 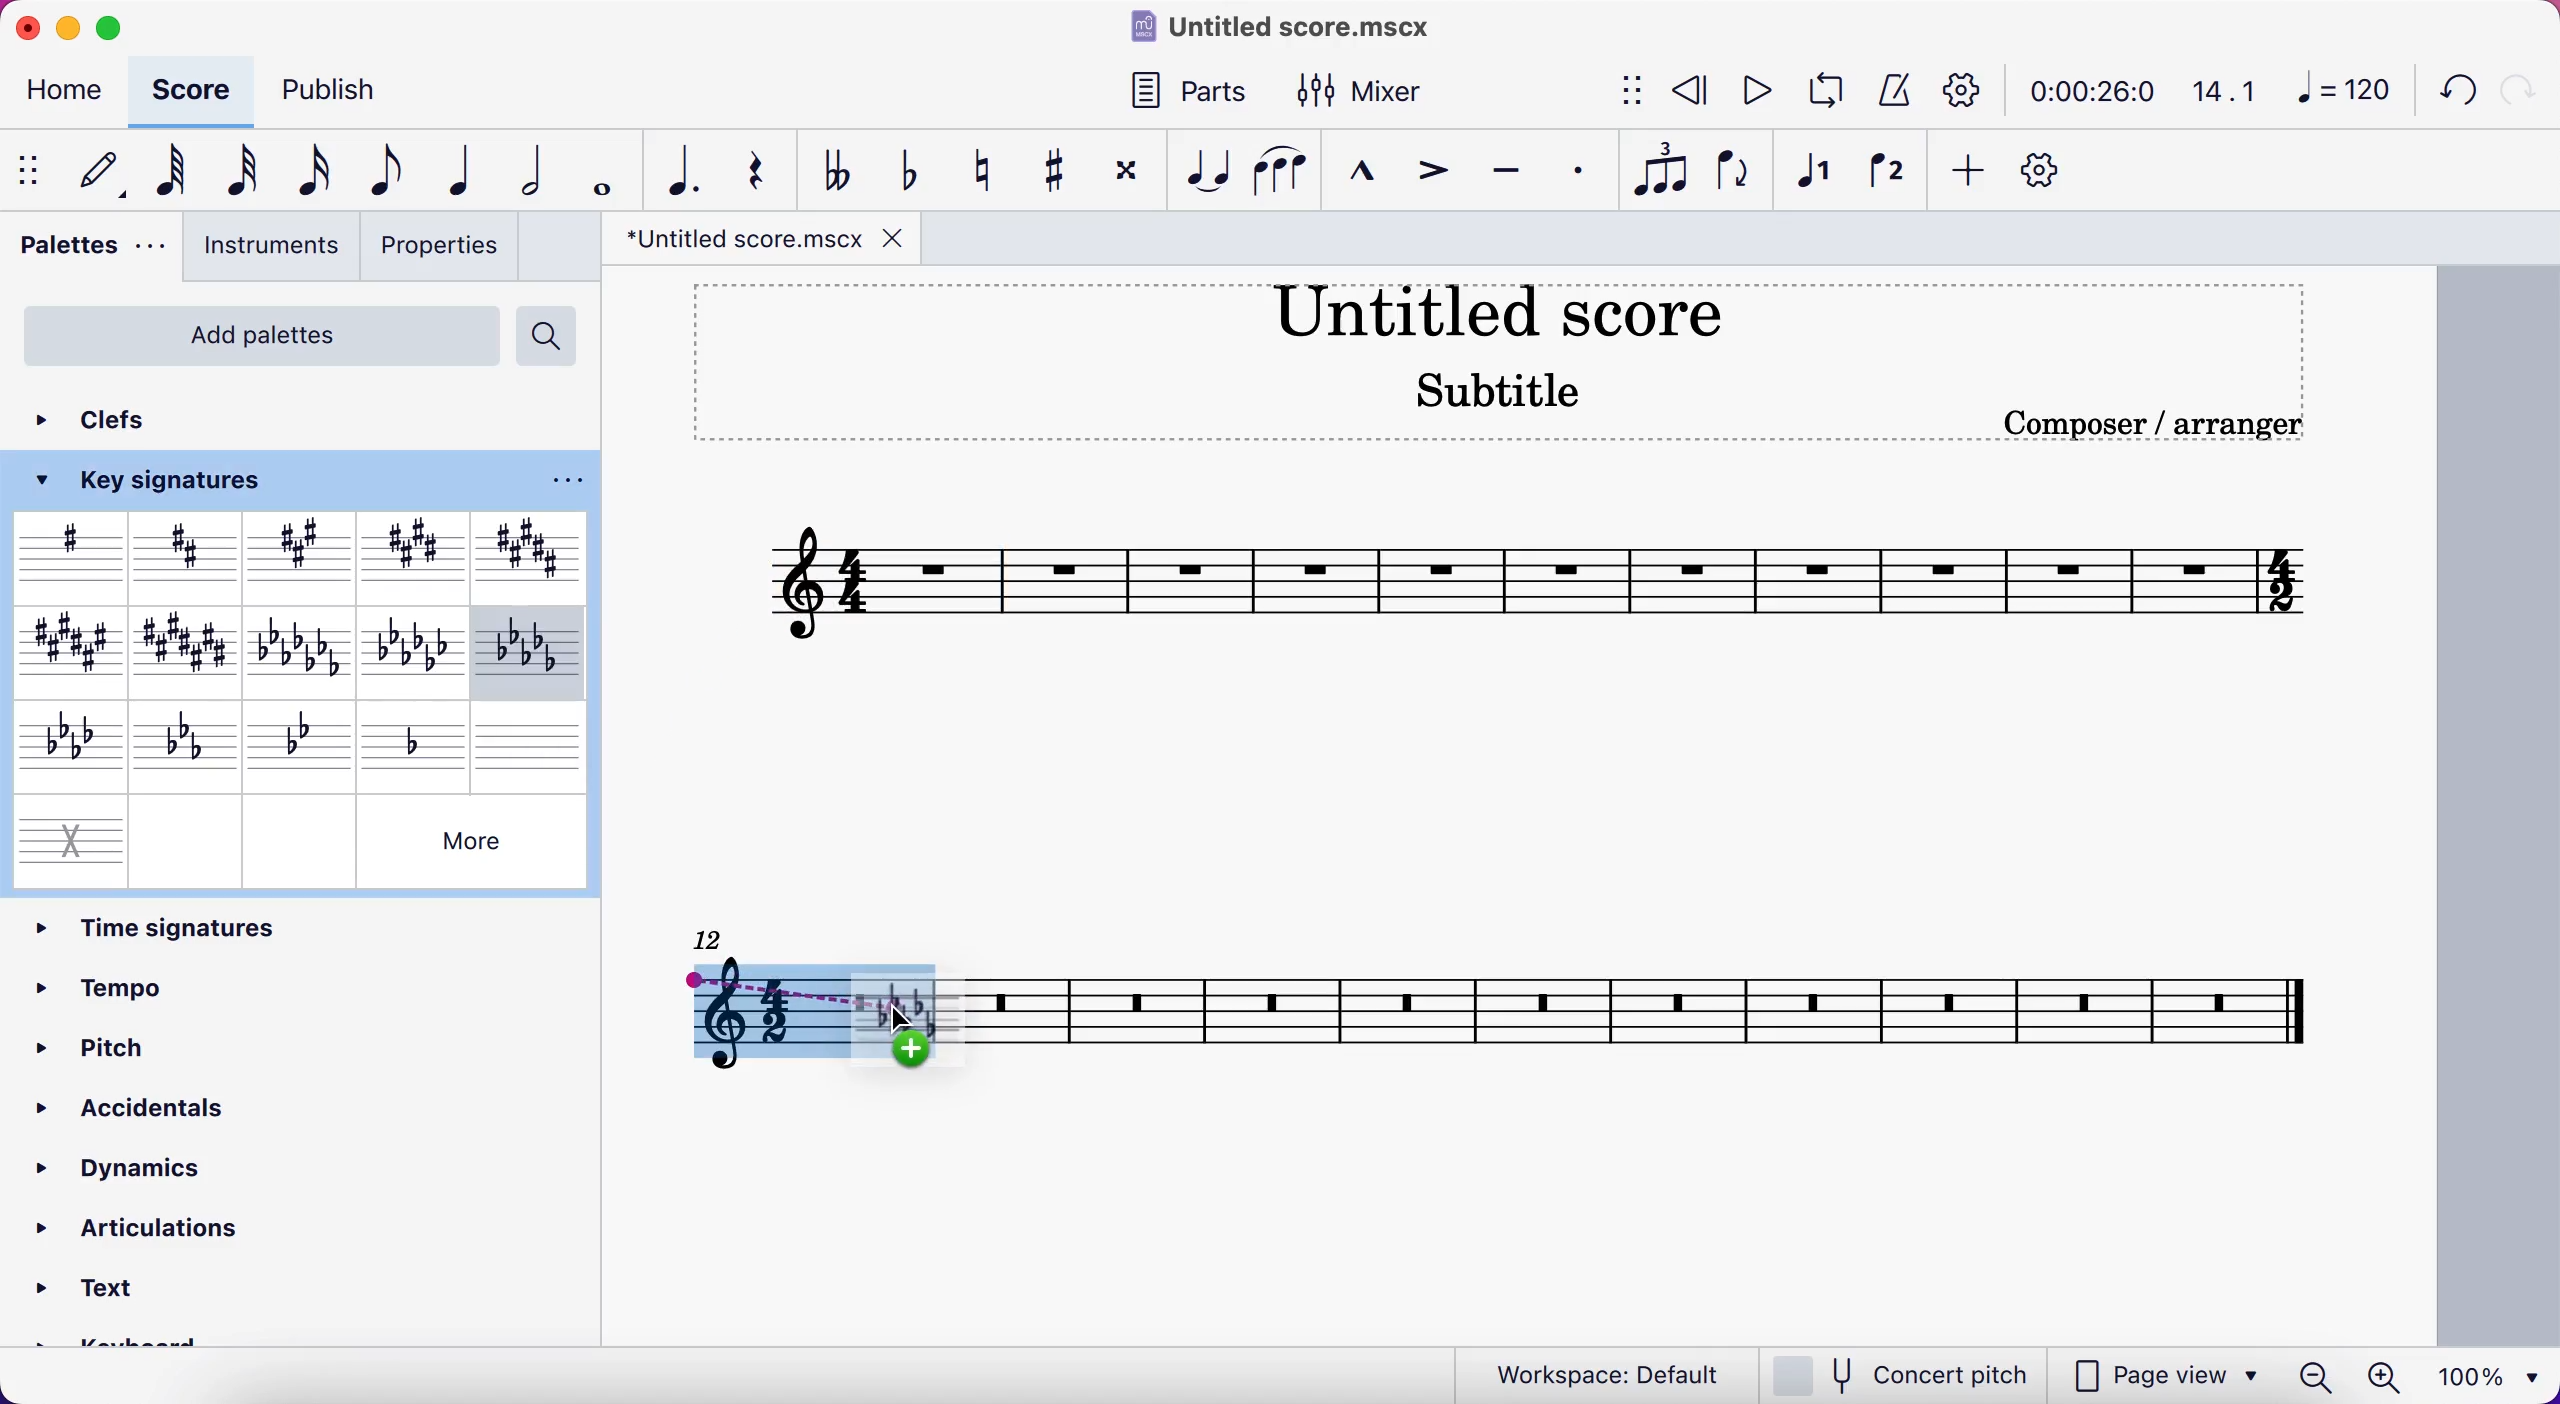 What do you see at coordinates (303, 649) in the screenshot?
I see `A minor` at bounding box center [303, 649].